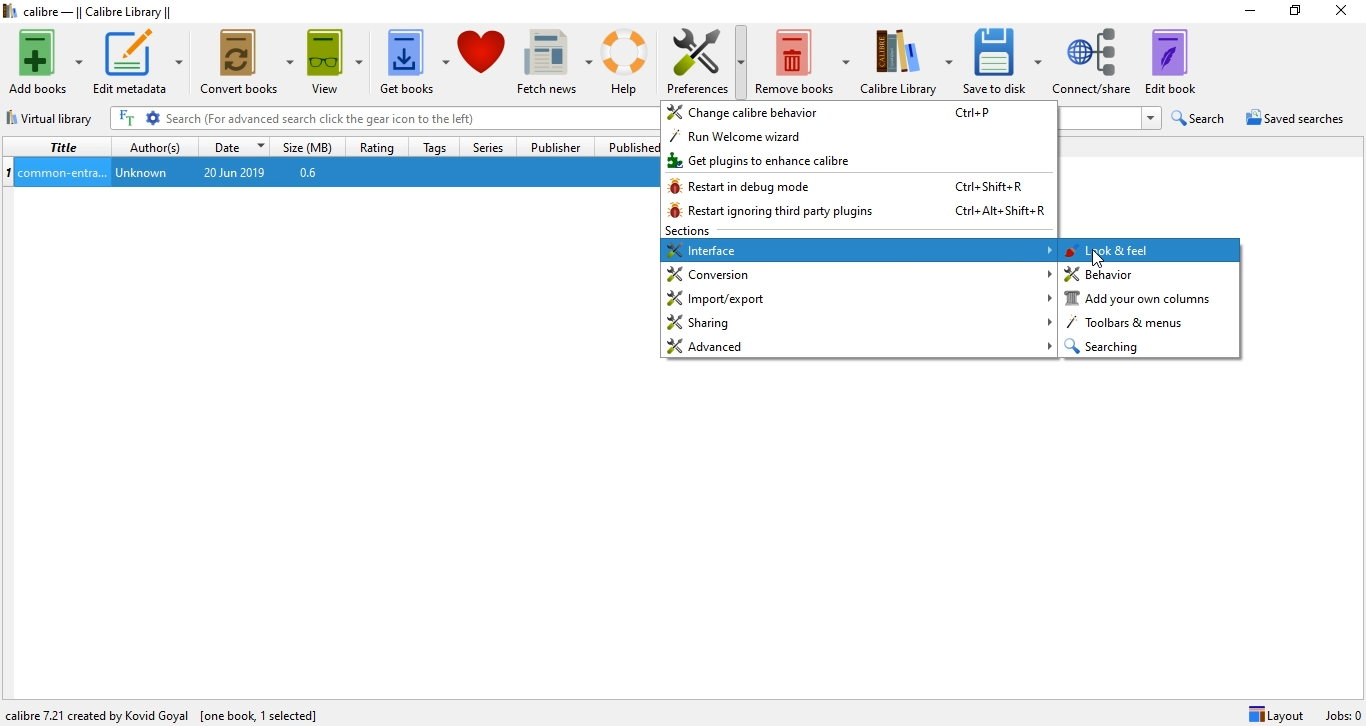  What do you see at coordinates (627, 147) in the screenshot?
I see `Published` at bounding box center [627, 147].